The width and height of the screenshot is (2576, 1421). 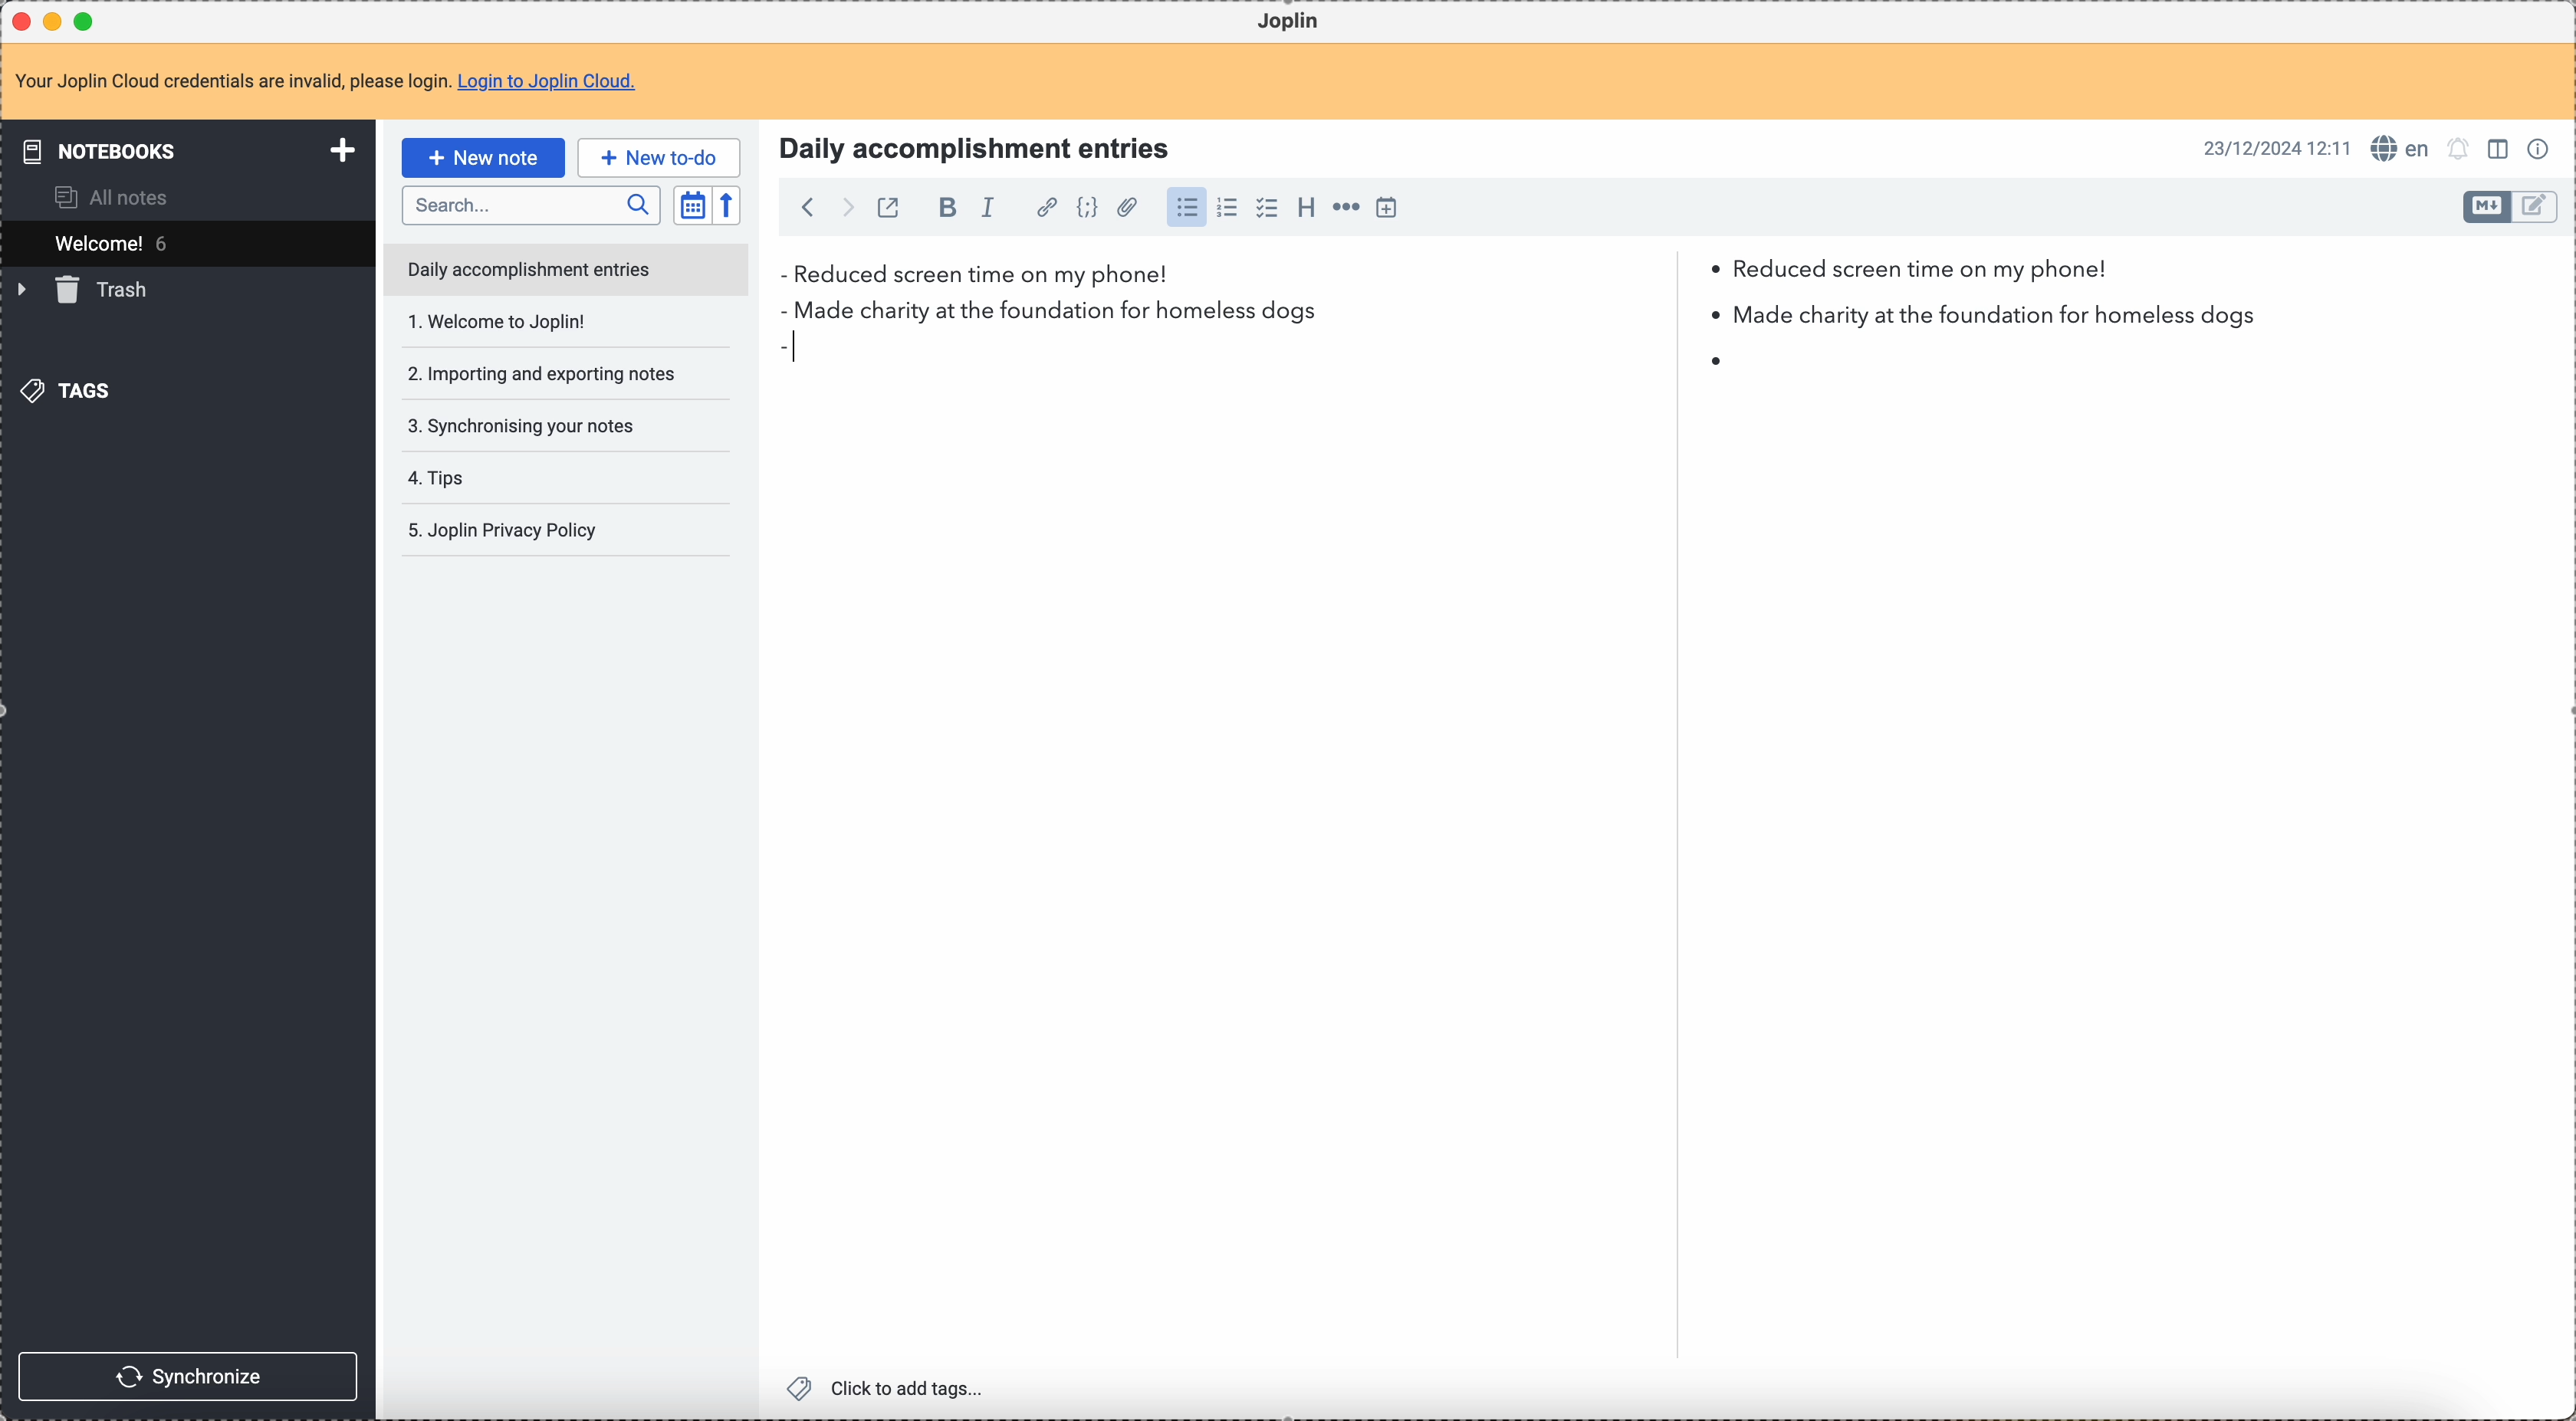 I want to click on maximize, so click(x=86, y=20).